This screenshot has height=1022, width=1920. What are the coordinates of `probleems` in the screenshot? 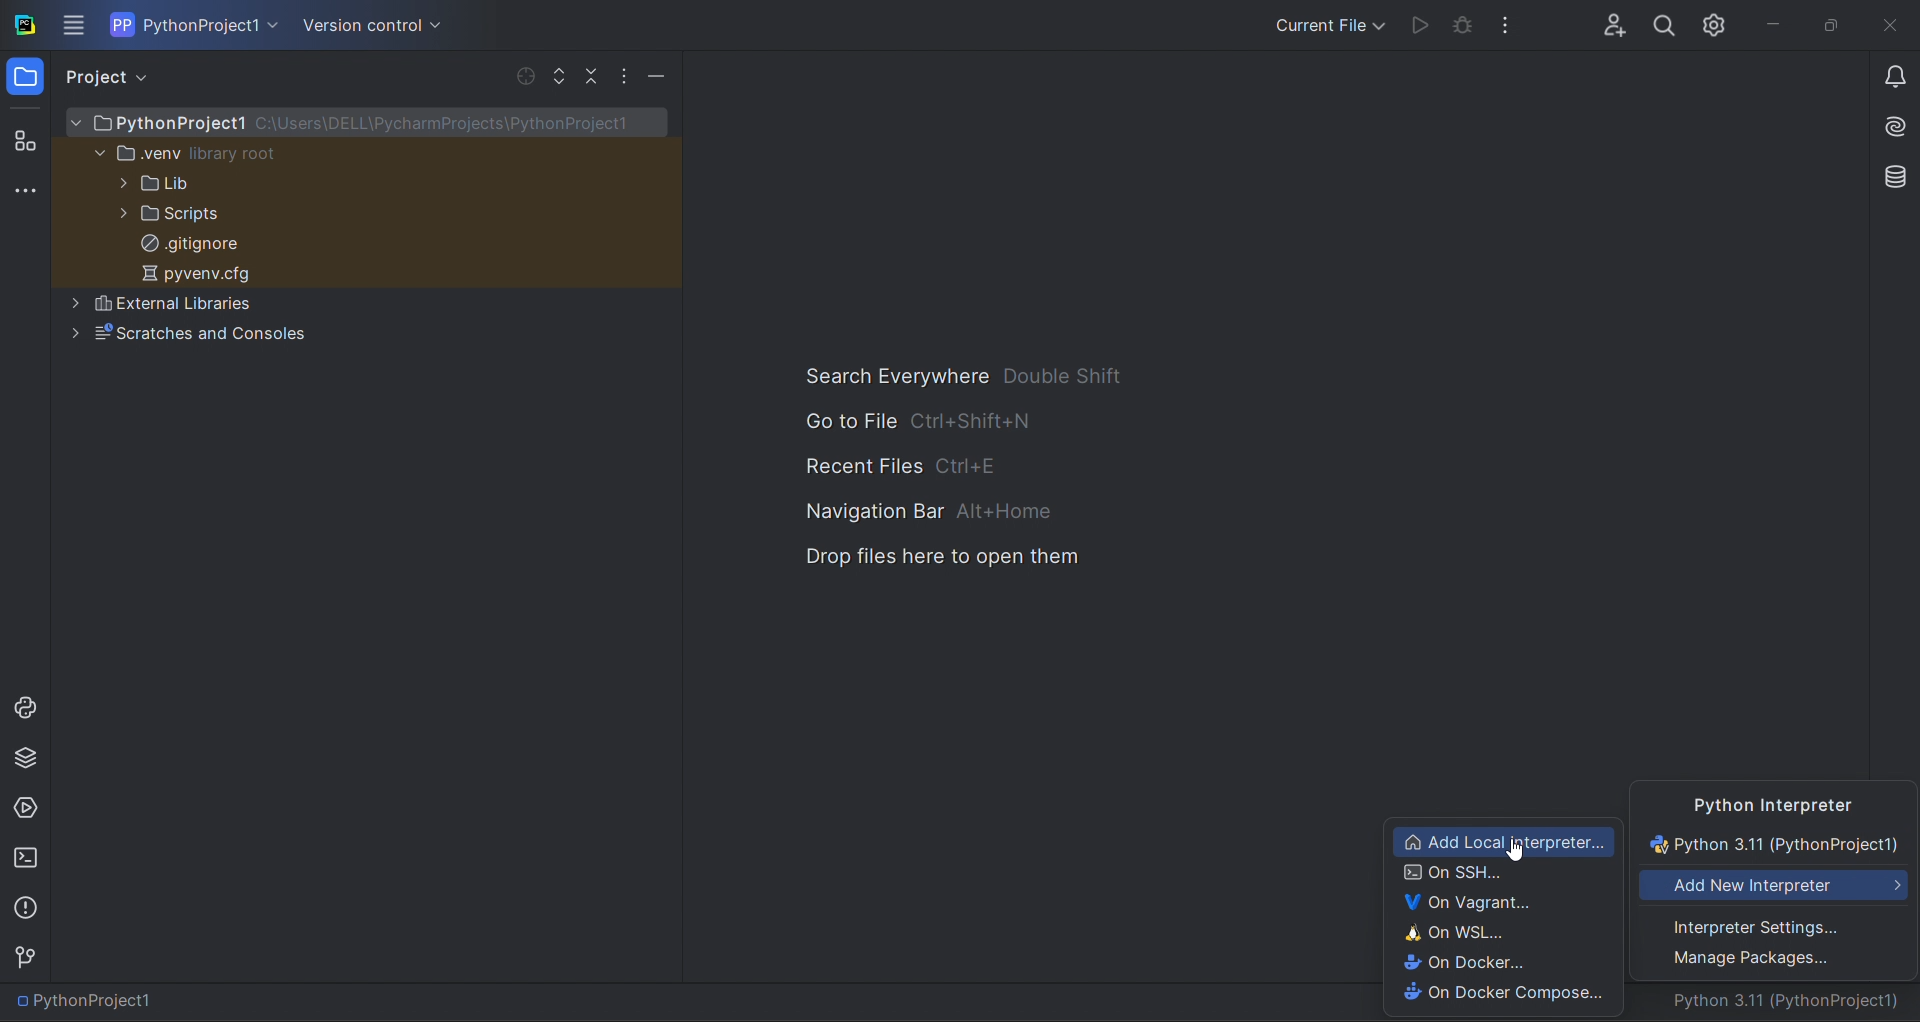 It's located at (29, 907).